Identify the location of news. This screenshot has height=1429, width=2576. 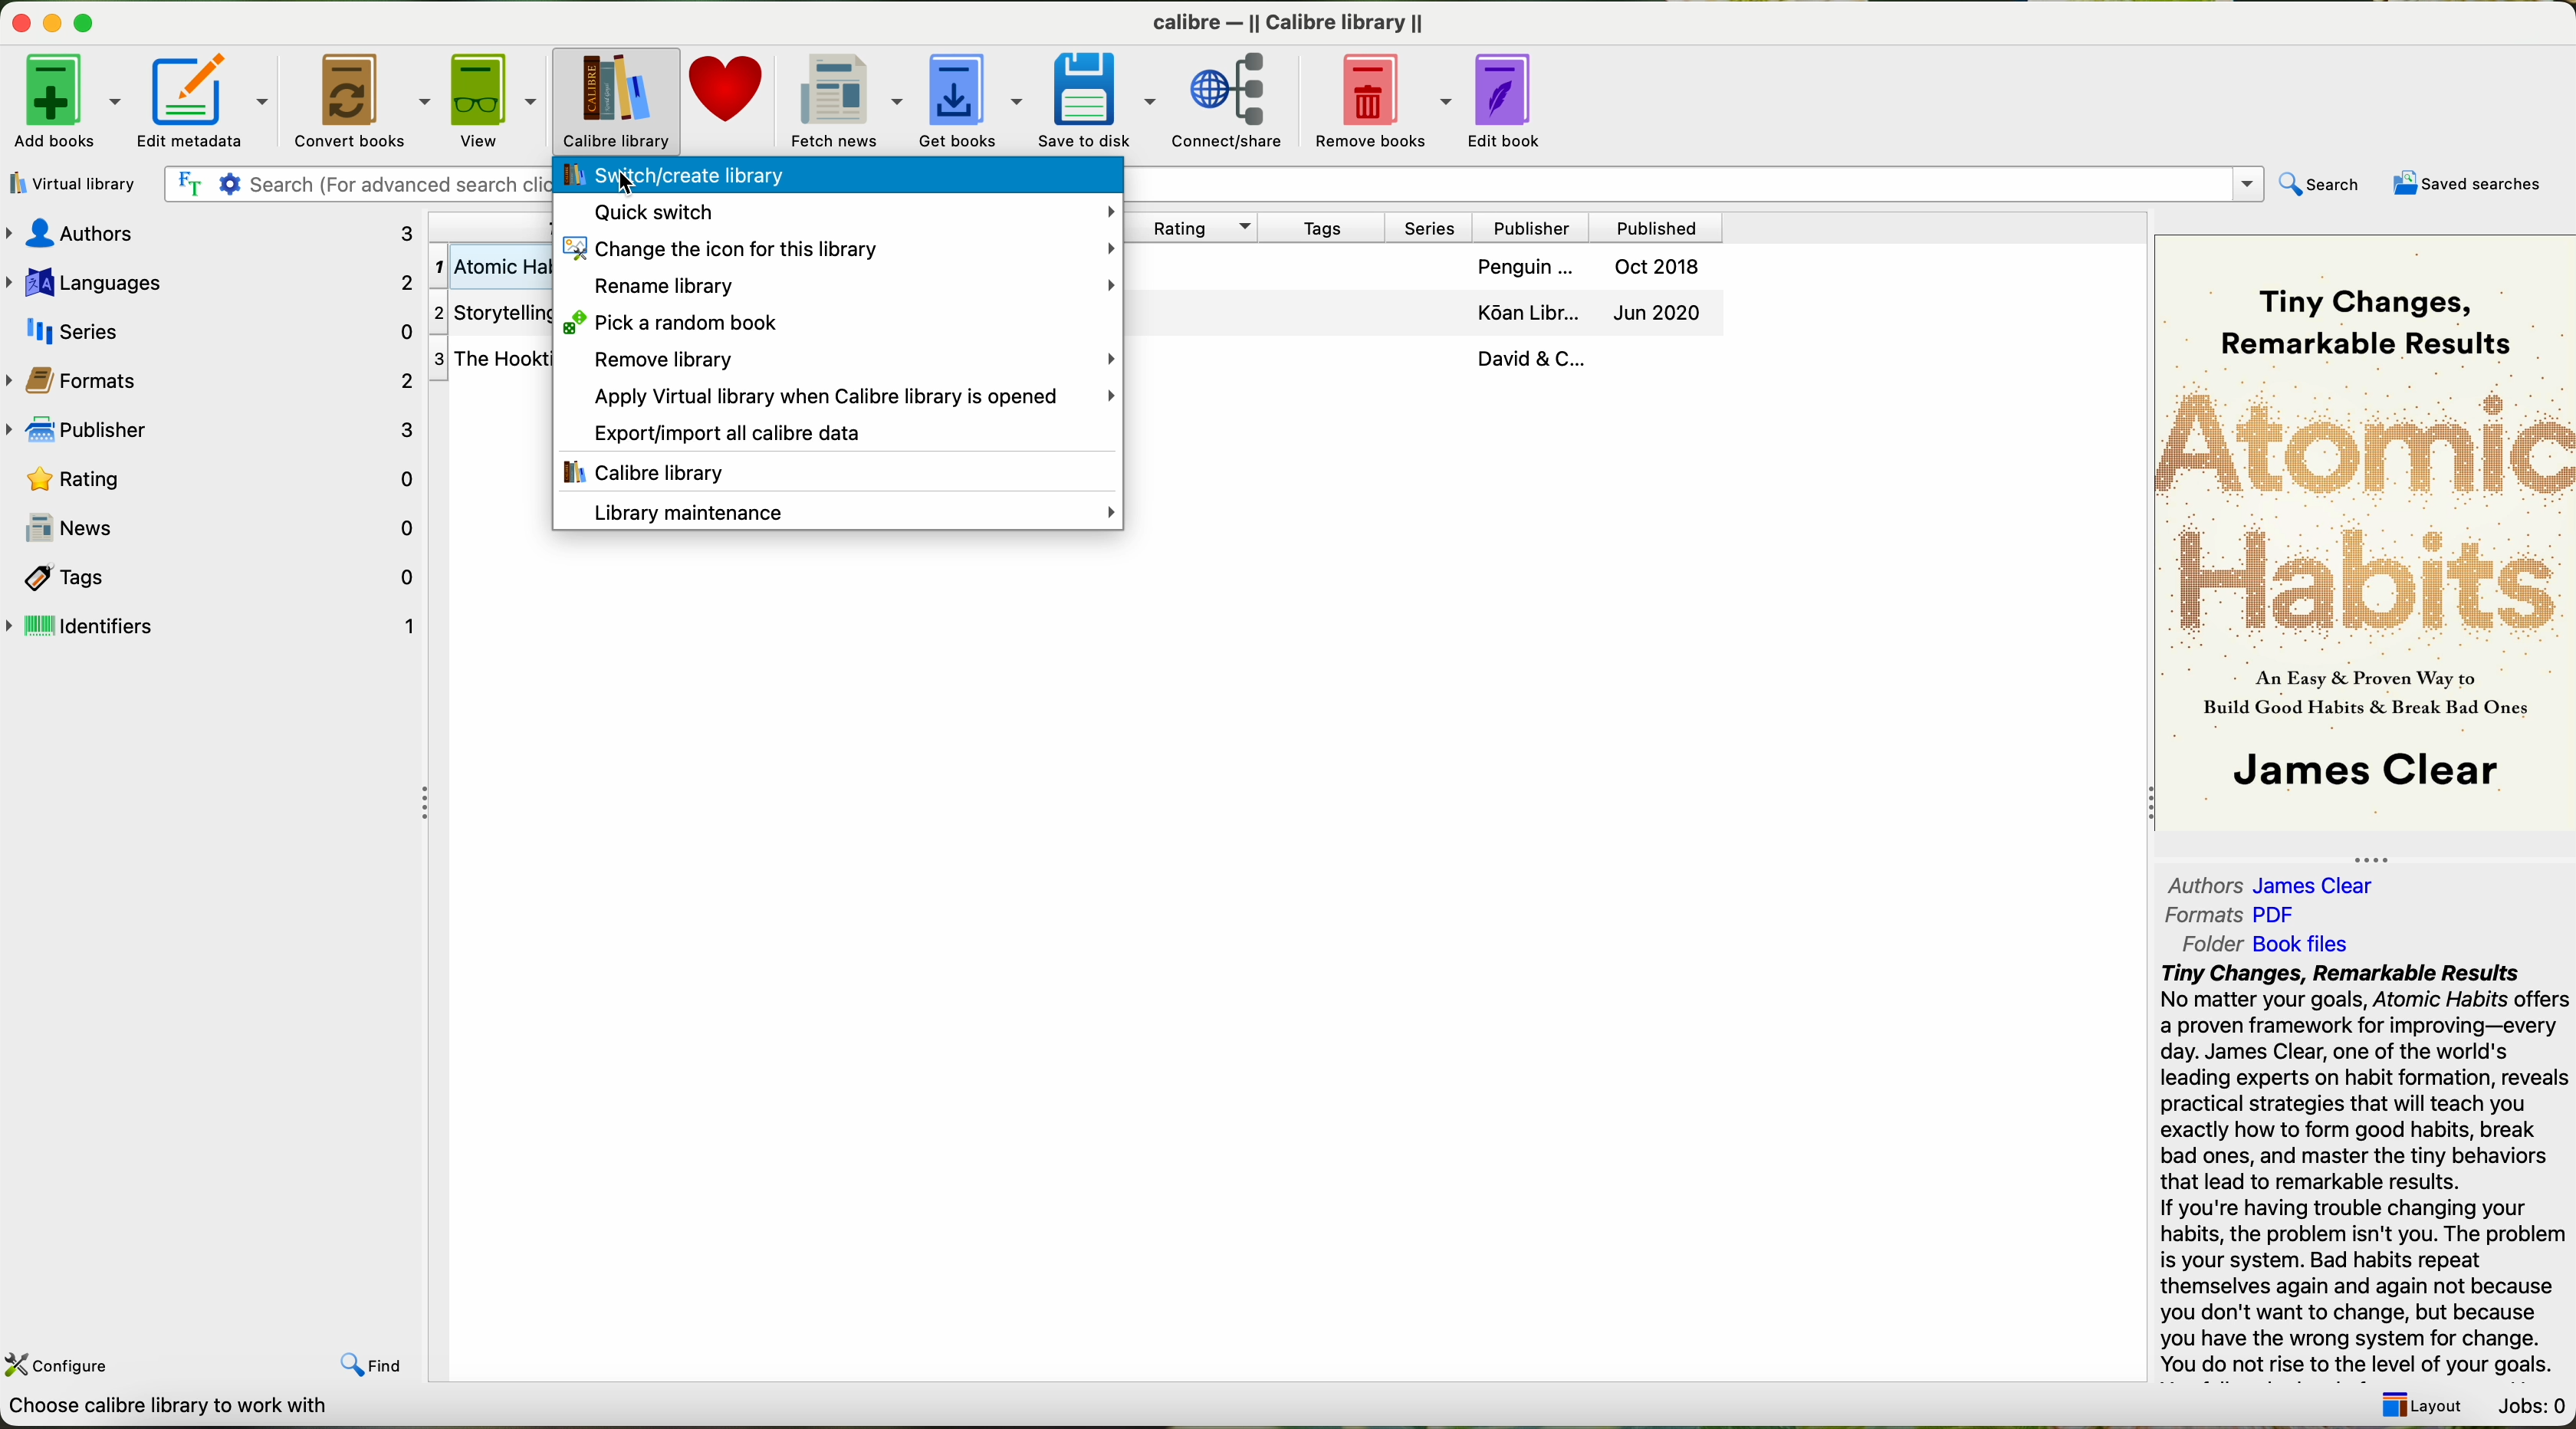
(213, 528).